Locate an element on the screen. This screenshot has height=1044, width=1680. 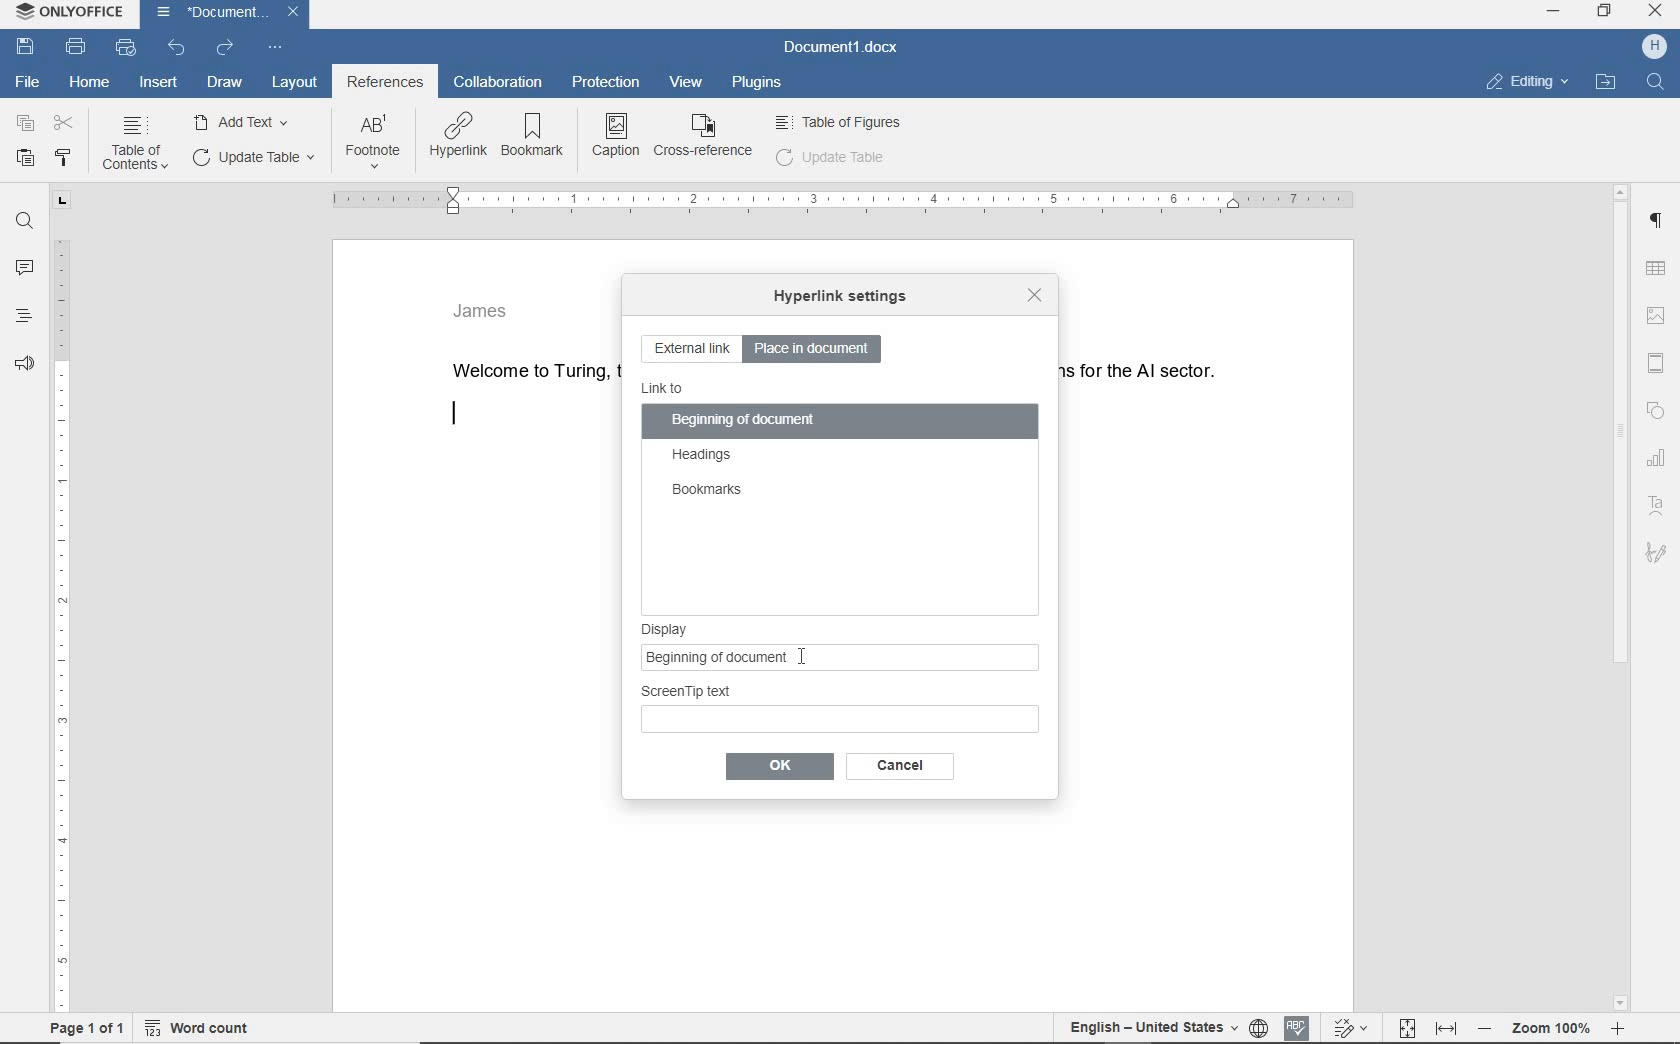
draw is located at coordinates (226, 83).